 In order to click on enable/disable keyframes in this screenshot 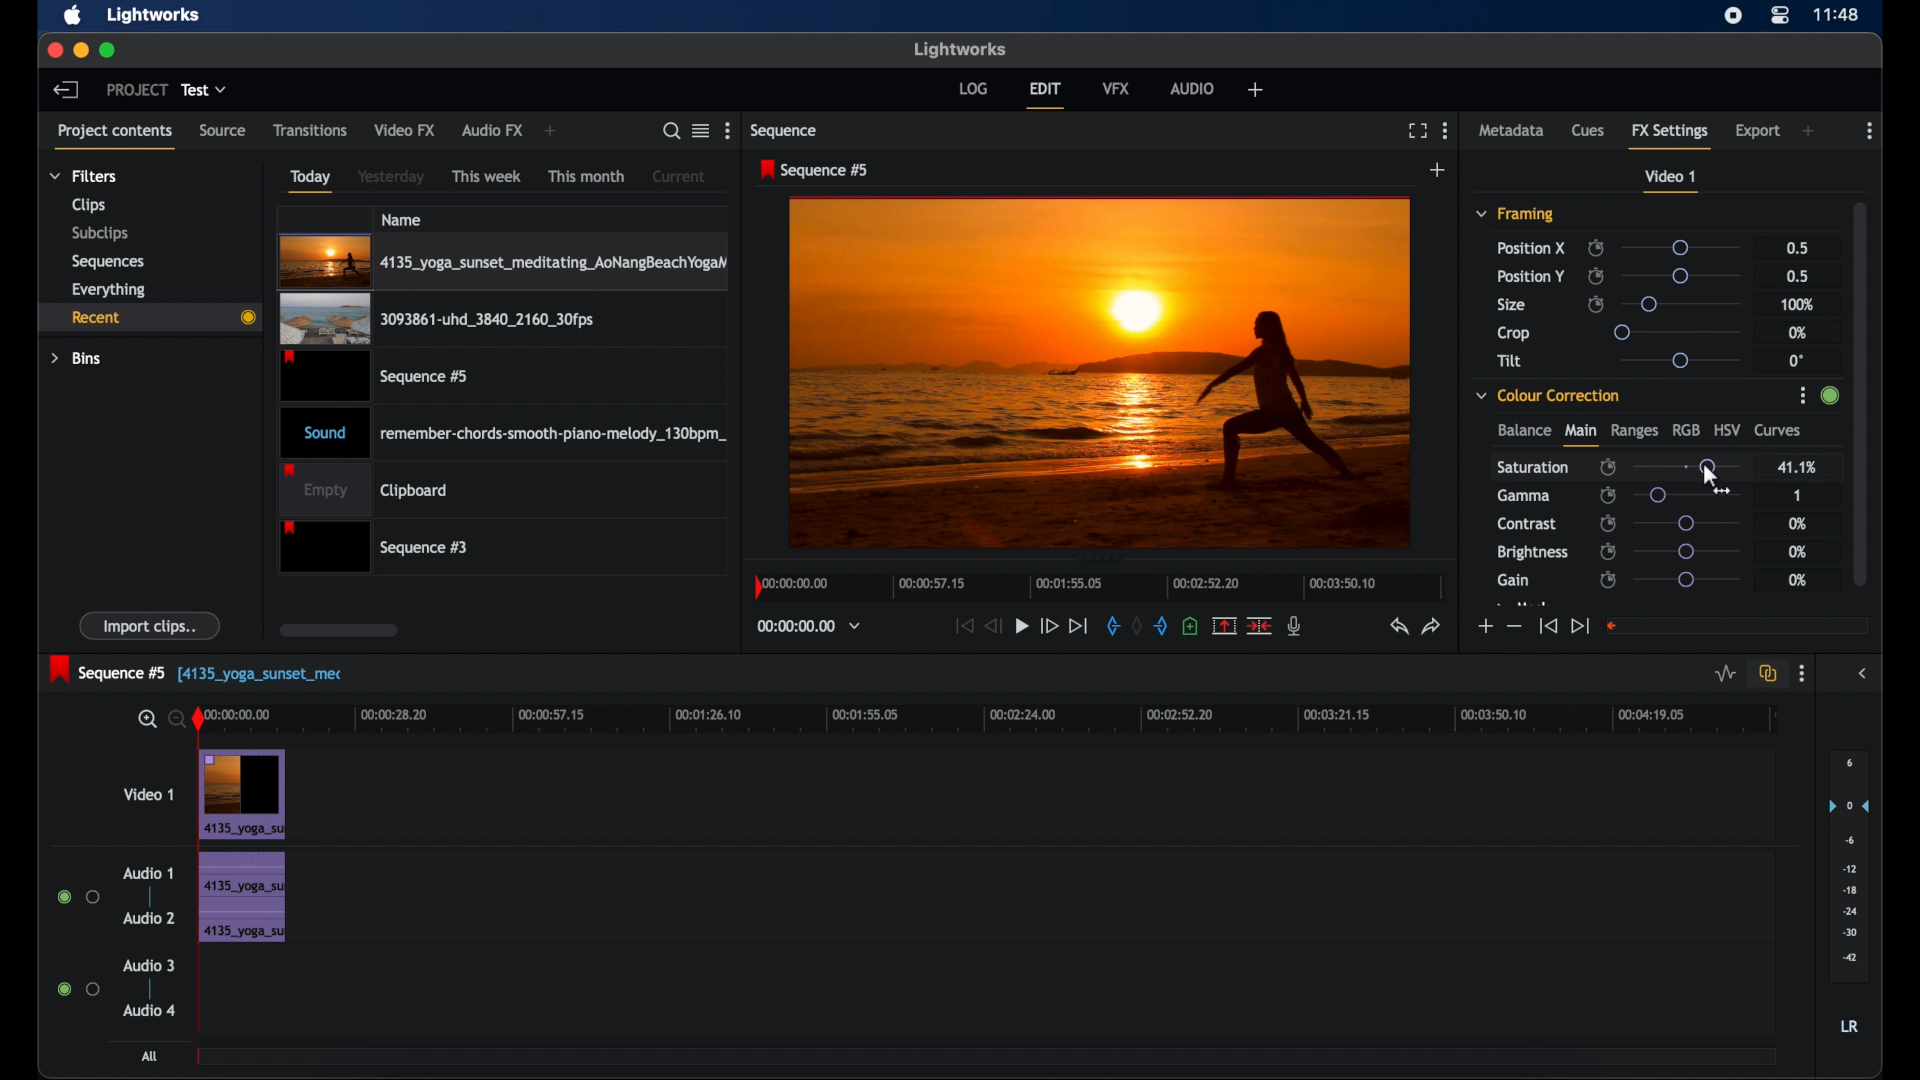, I will do `click(1595, 248)`.